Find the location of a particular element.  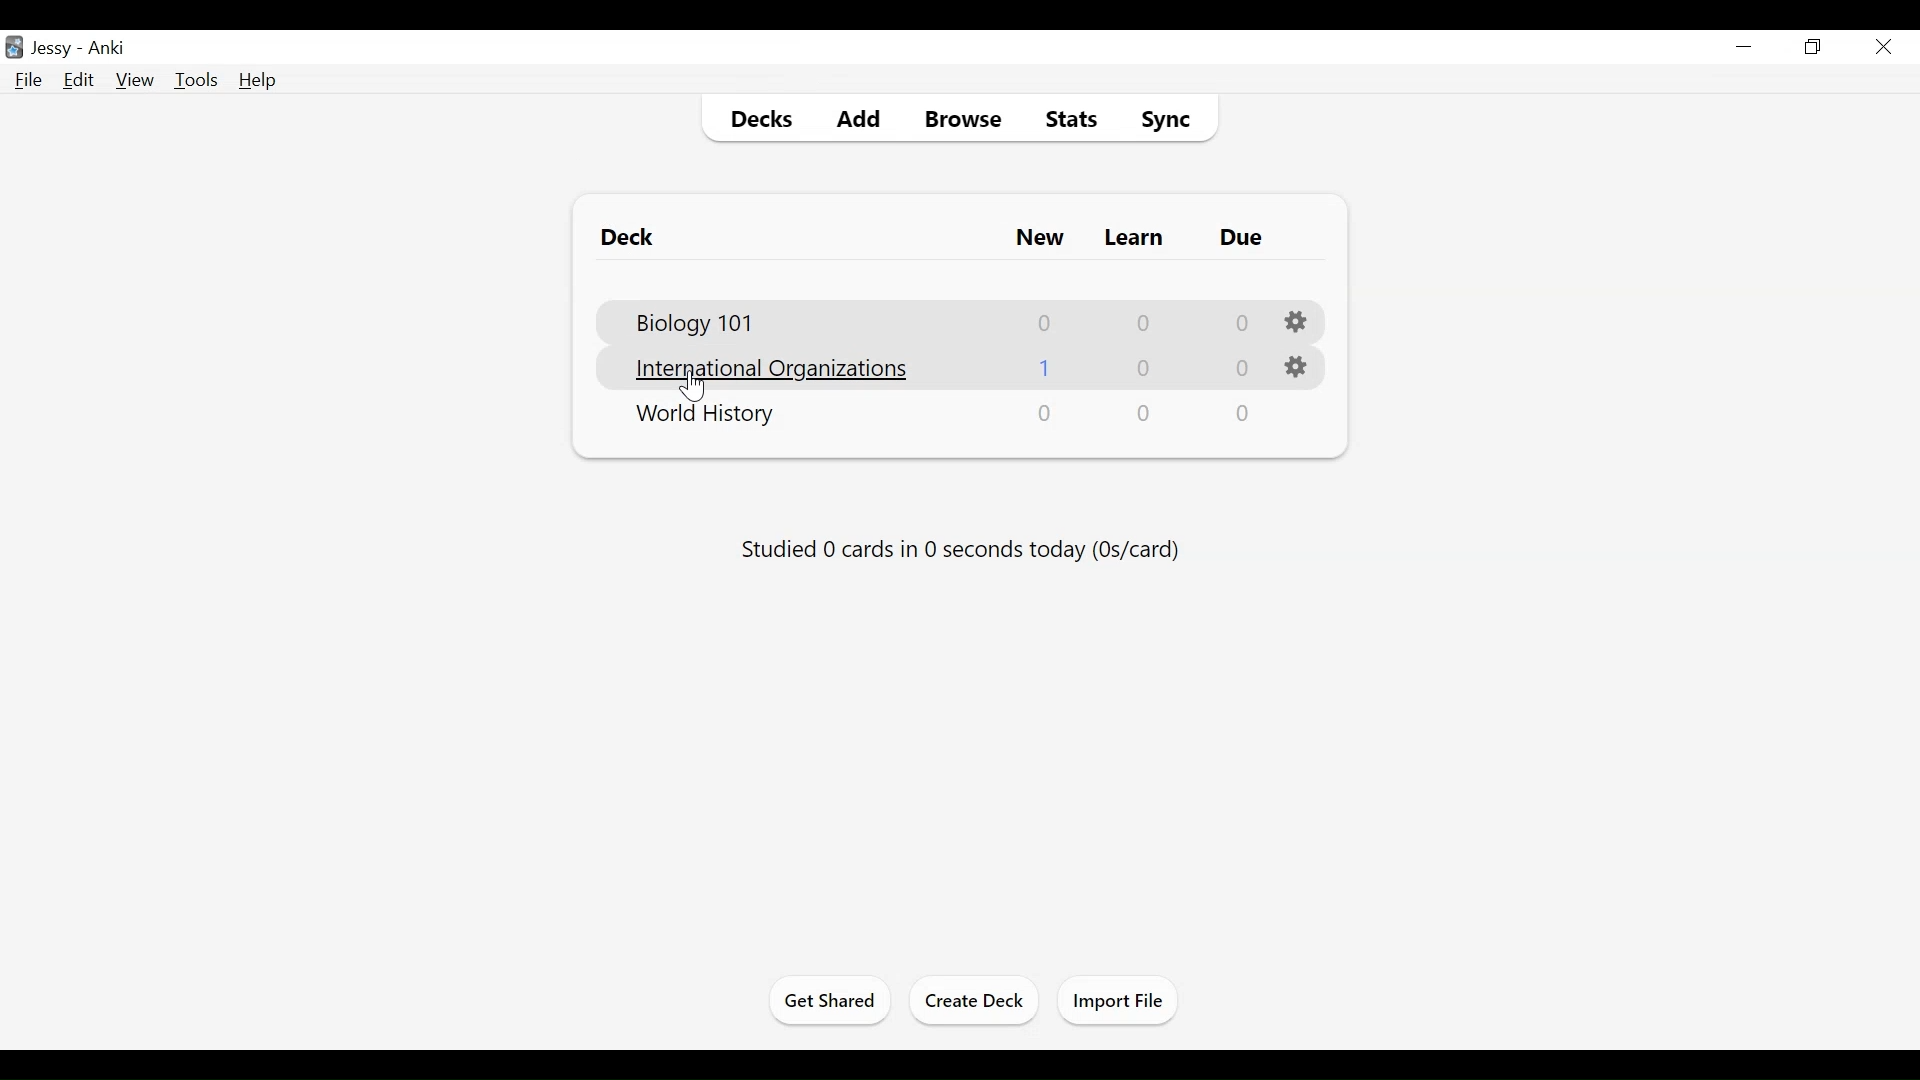

Deck Name is located at coordinates (764, 371).